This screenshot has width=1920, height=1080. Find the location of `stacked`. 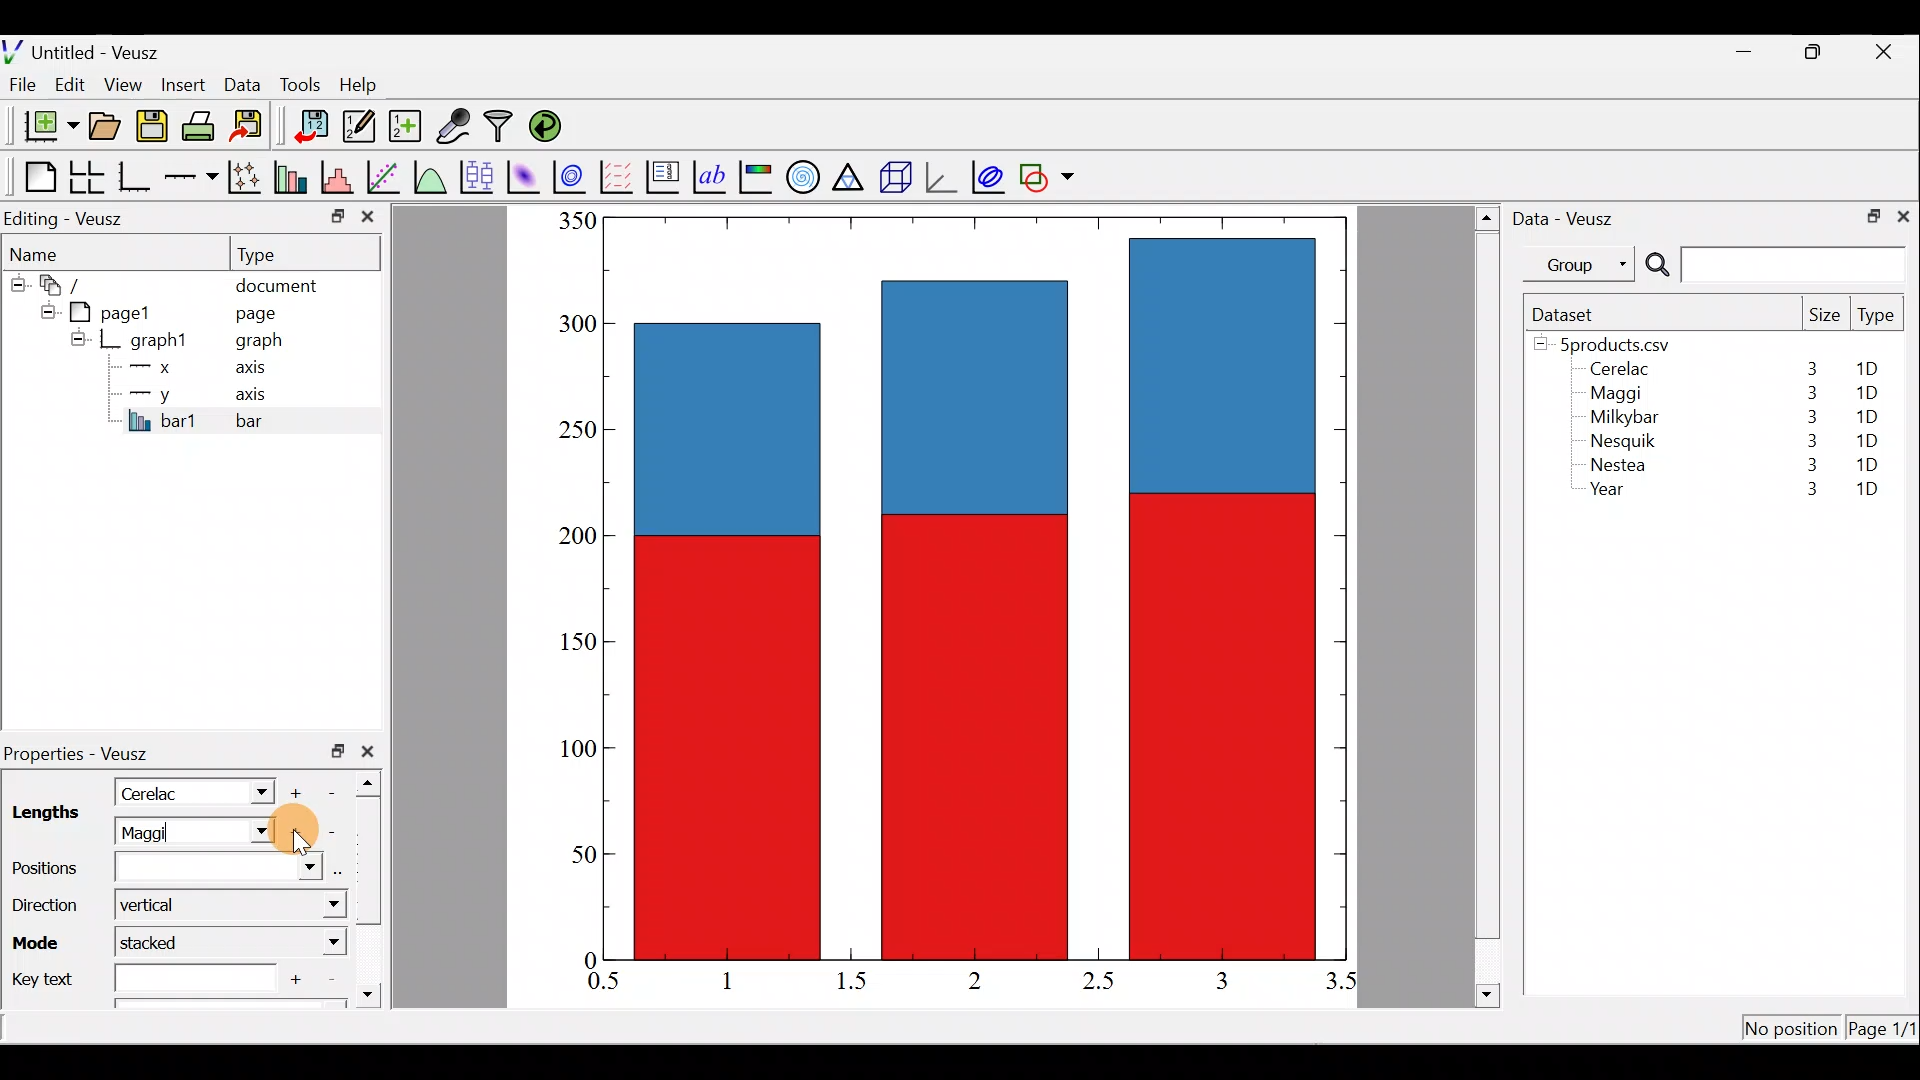

stacked is located at coordinates (162, 942).